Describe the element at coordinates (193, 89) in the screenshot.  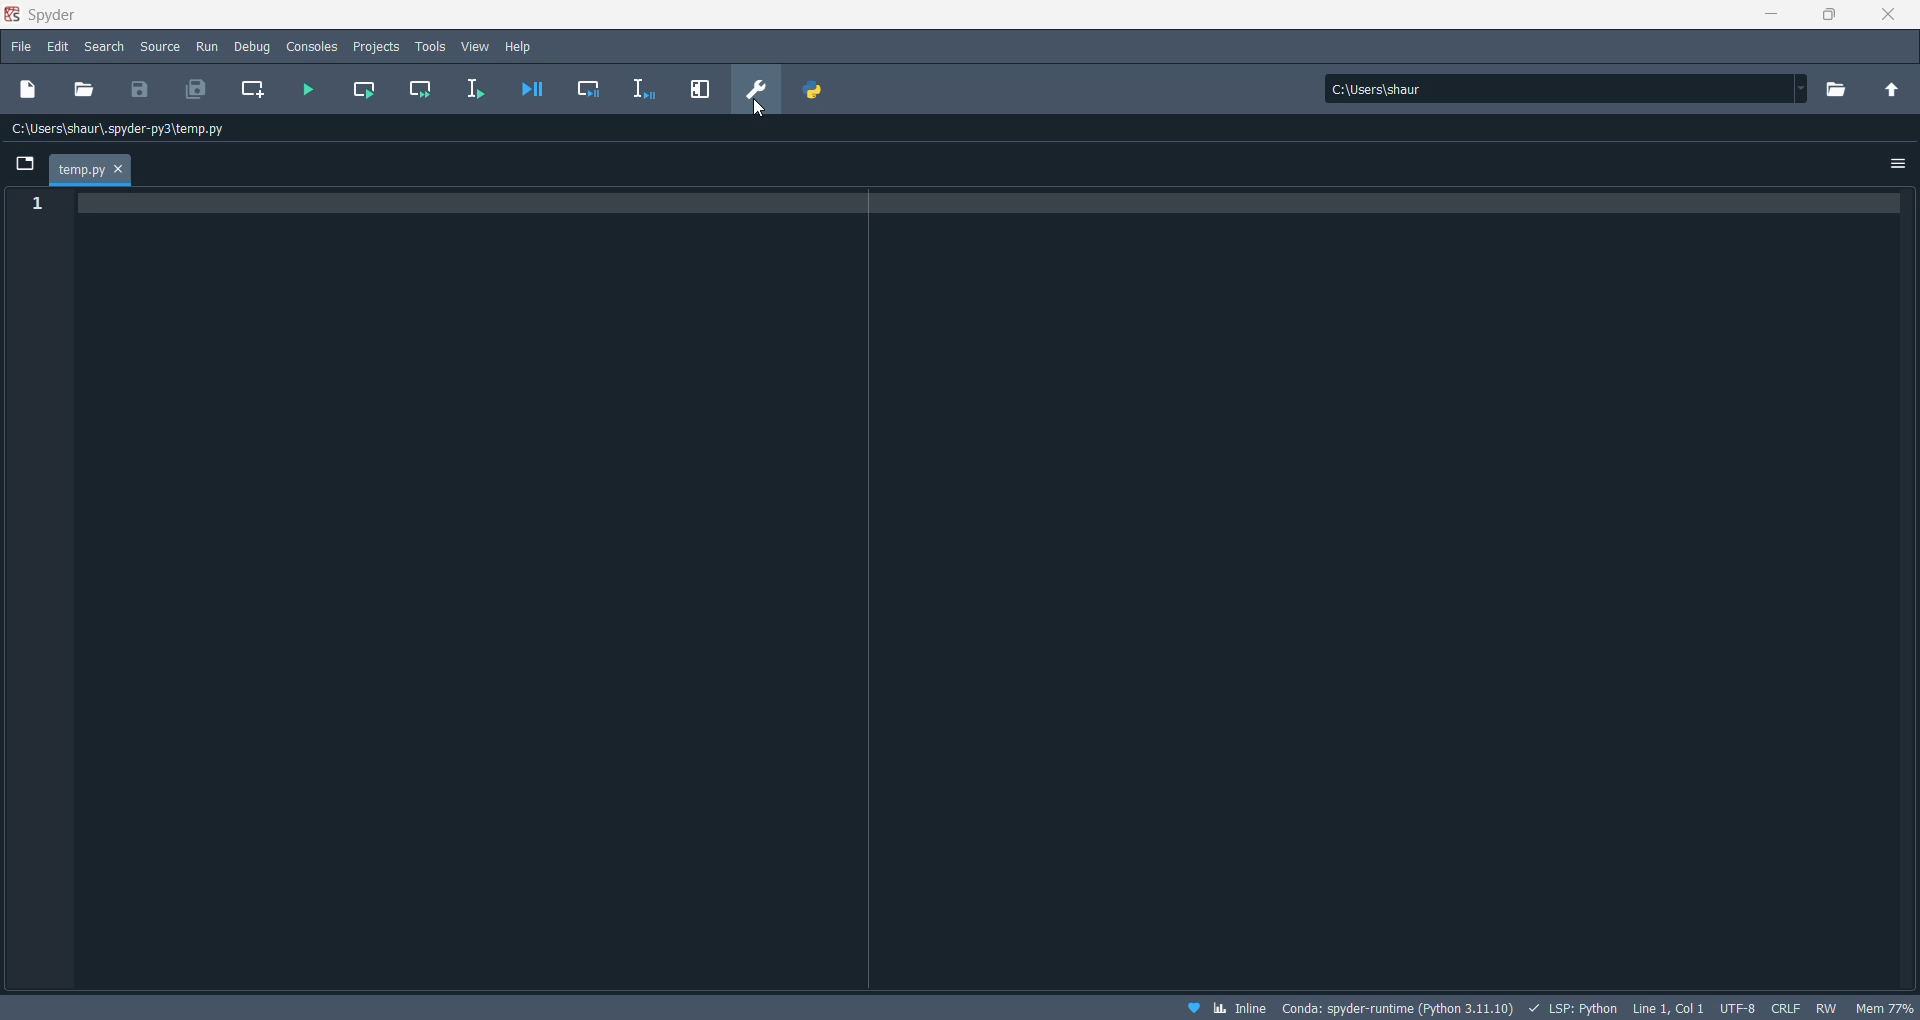
I see `save all files` at that location.